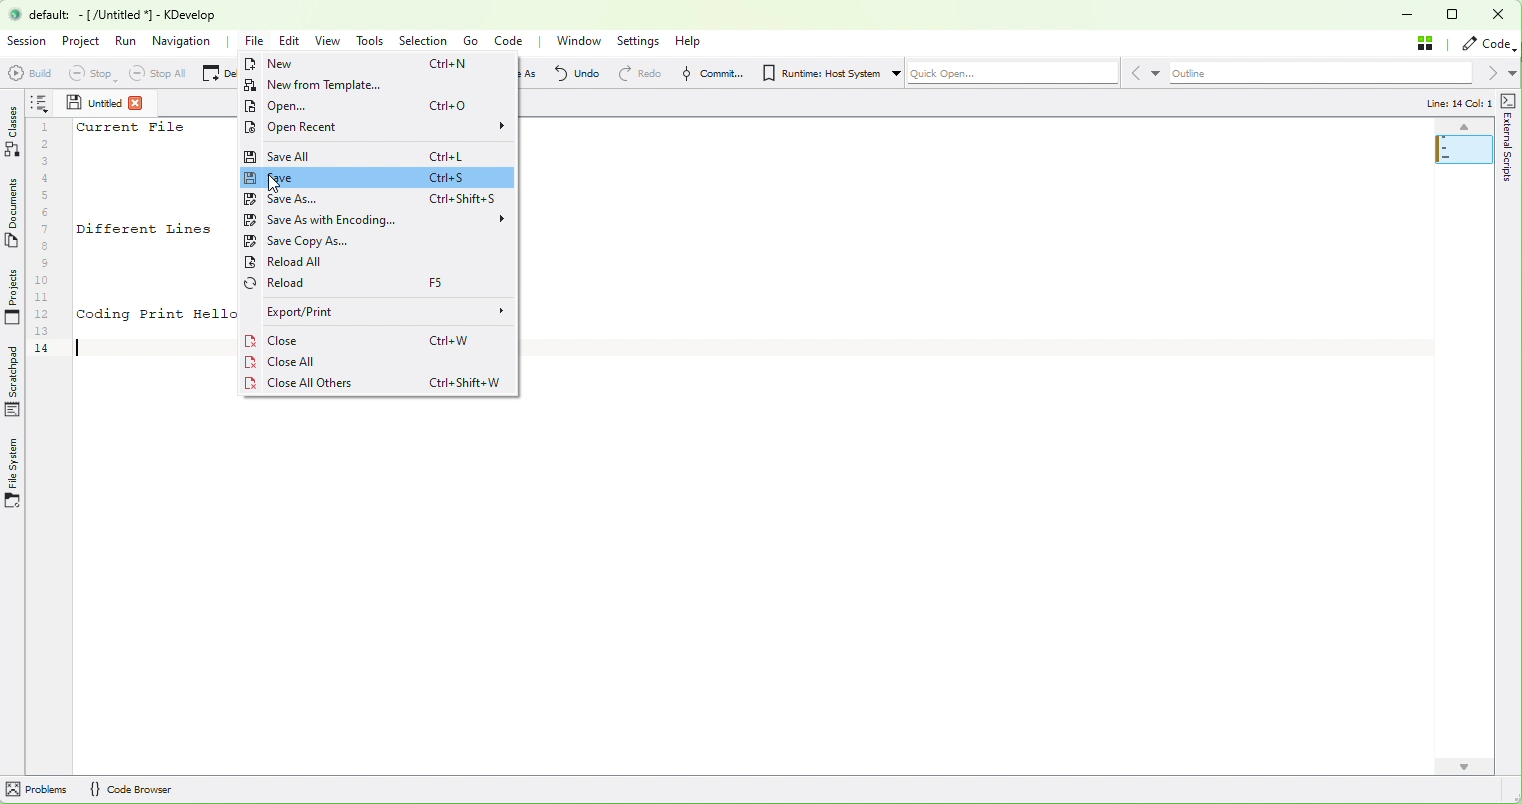 The image size is (1522, 804). Describe the element at coordinates (325, 384) in the screenshot. I see `Close all others` at that location.